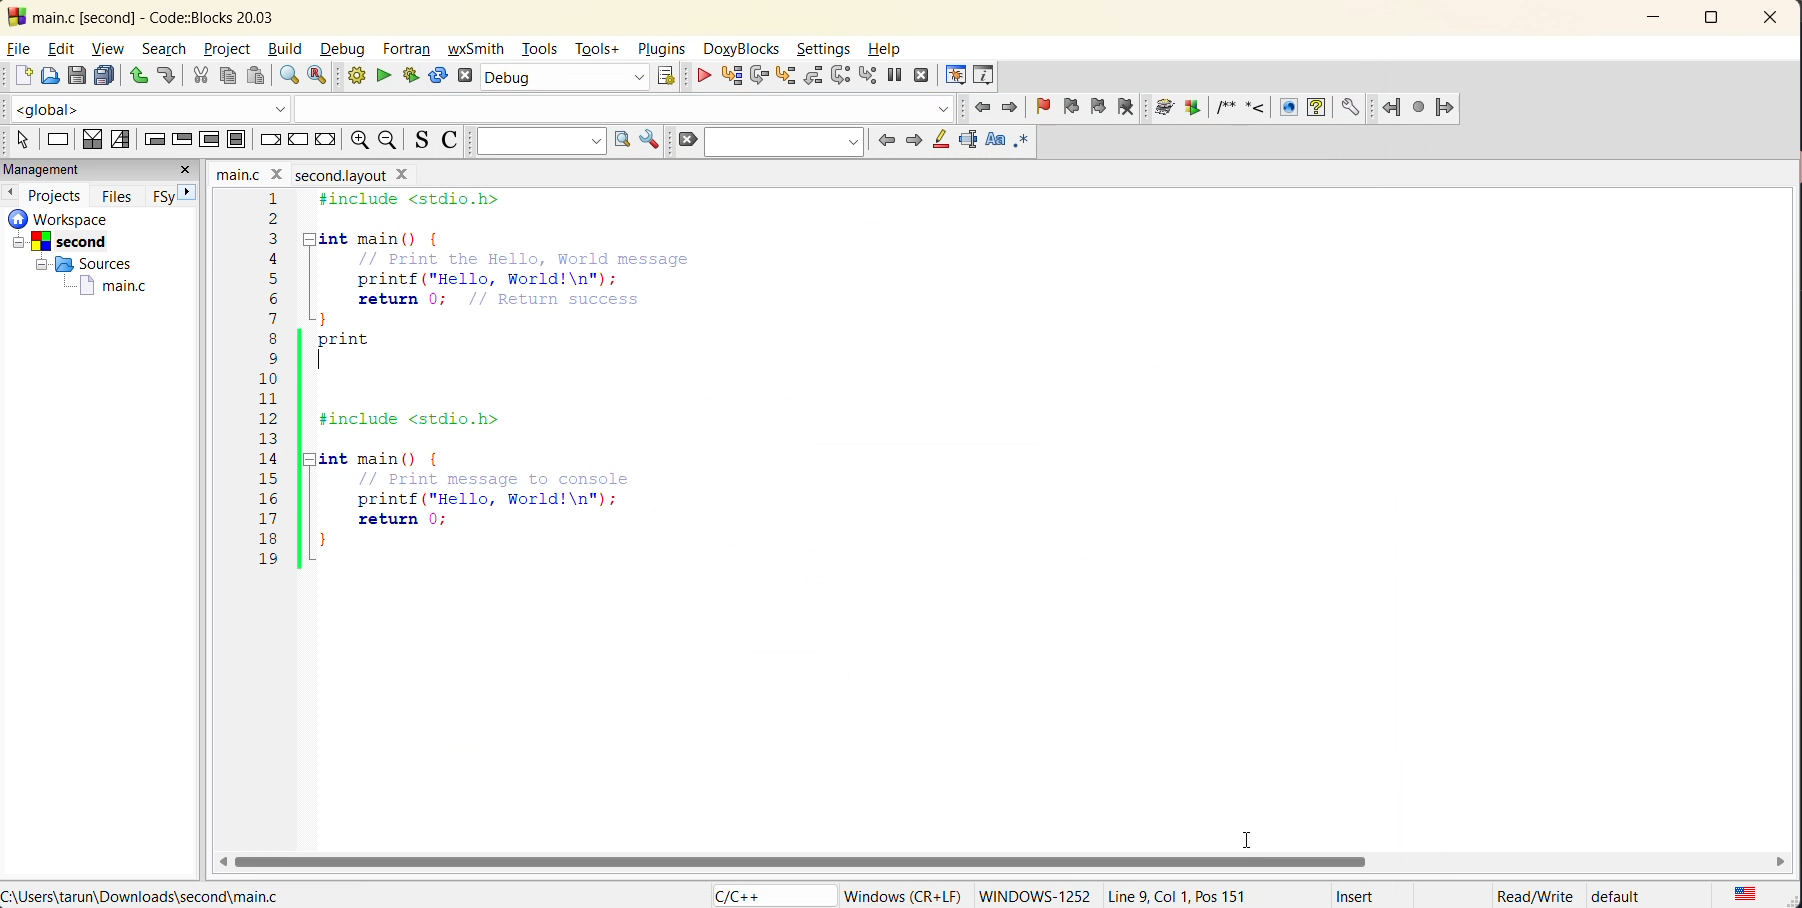  I want to click on minimize, so click(1661, 16).